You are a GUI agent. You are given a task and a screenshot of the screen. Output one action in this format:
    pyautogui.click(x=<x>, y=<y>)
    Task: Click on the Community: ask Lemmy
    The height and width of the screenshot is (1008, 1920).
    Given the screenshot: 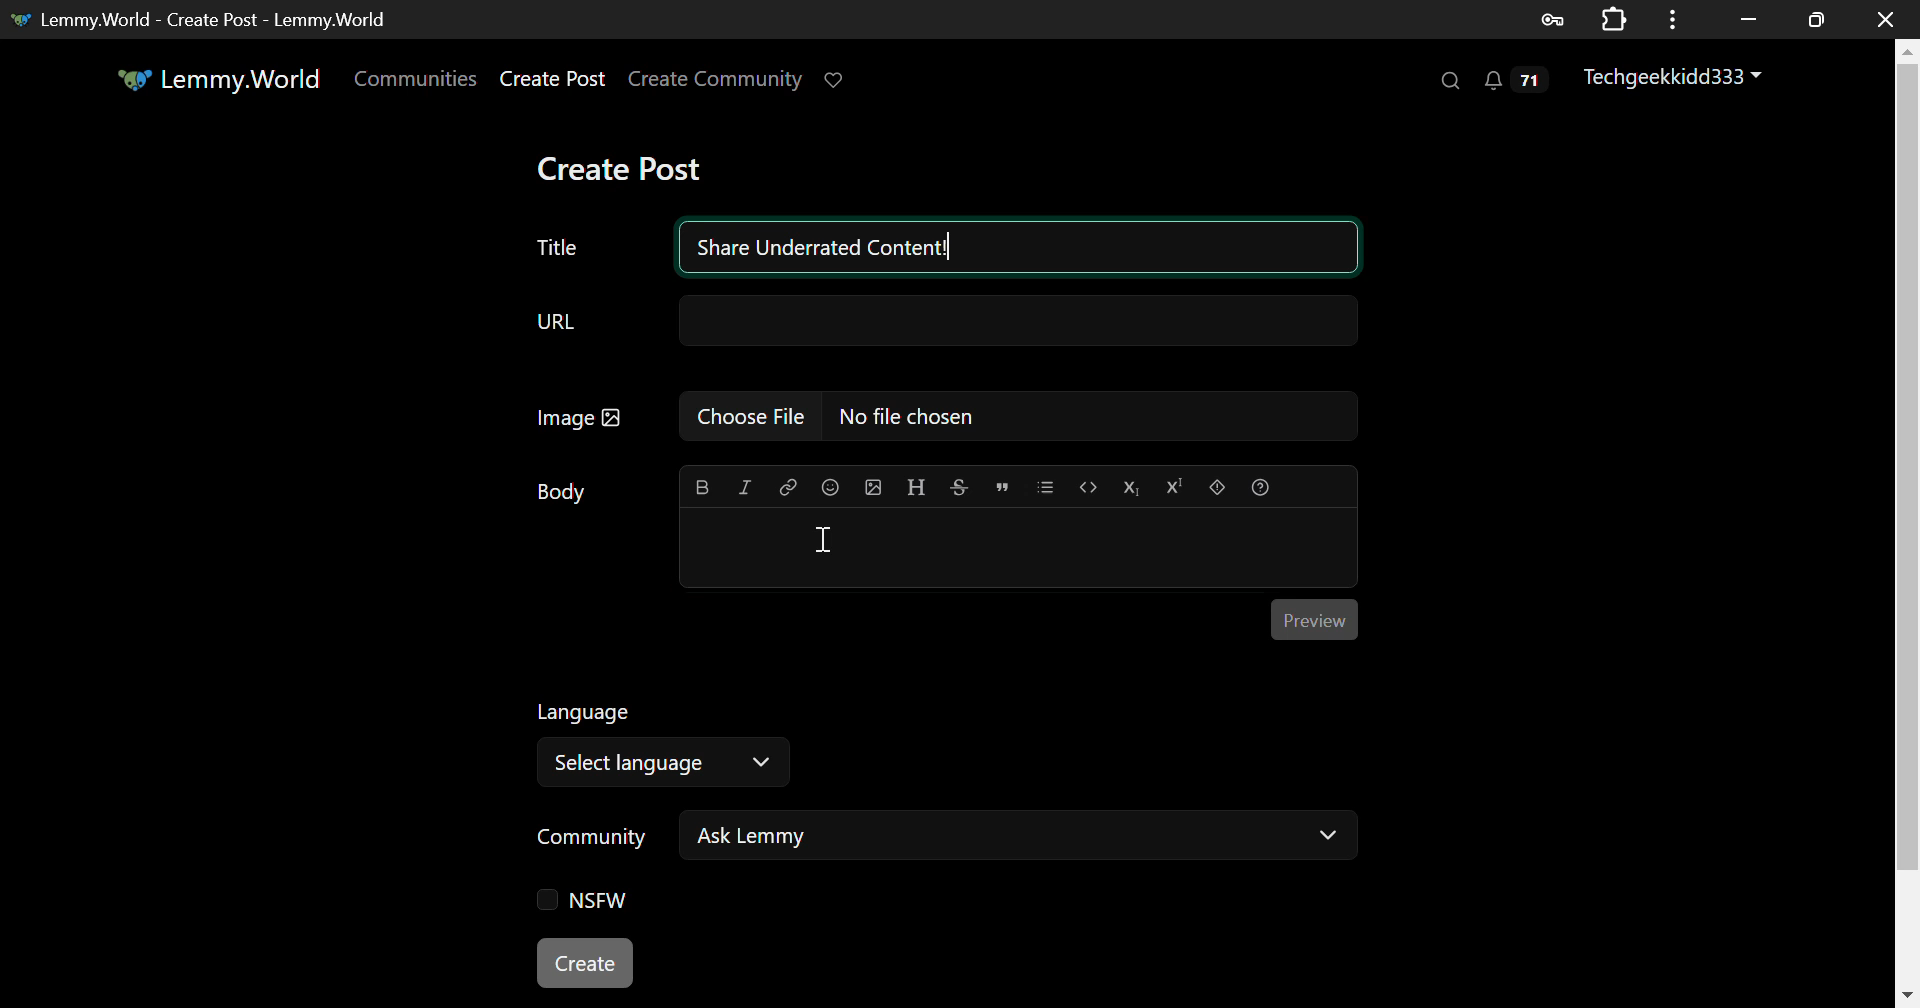 What is the action you would take?
    pyautogui.click(x=943, y=842)
    